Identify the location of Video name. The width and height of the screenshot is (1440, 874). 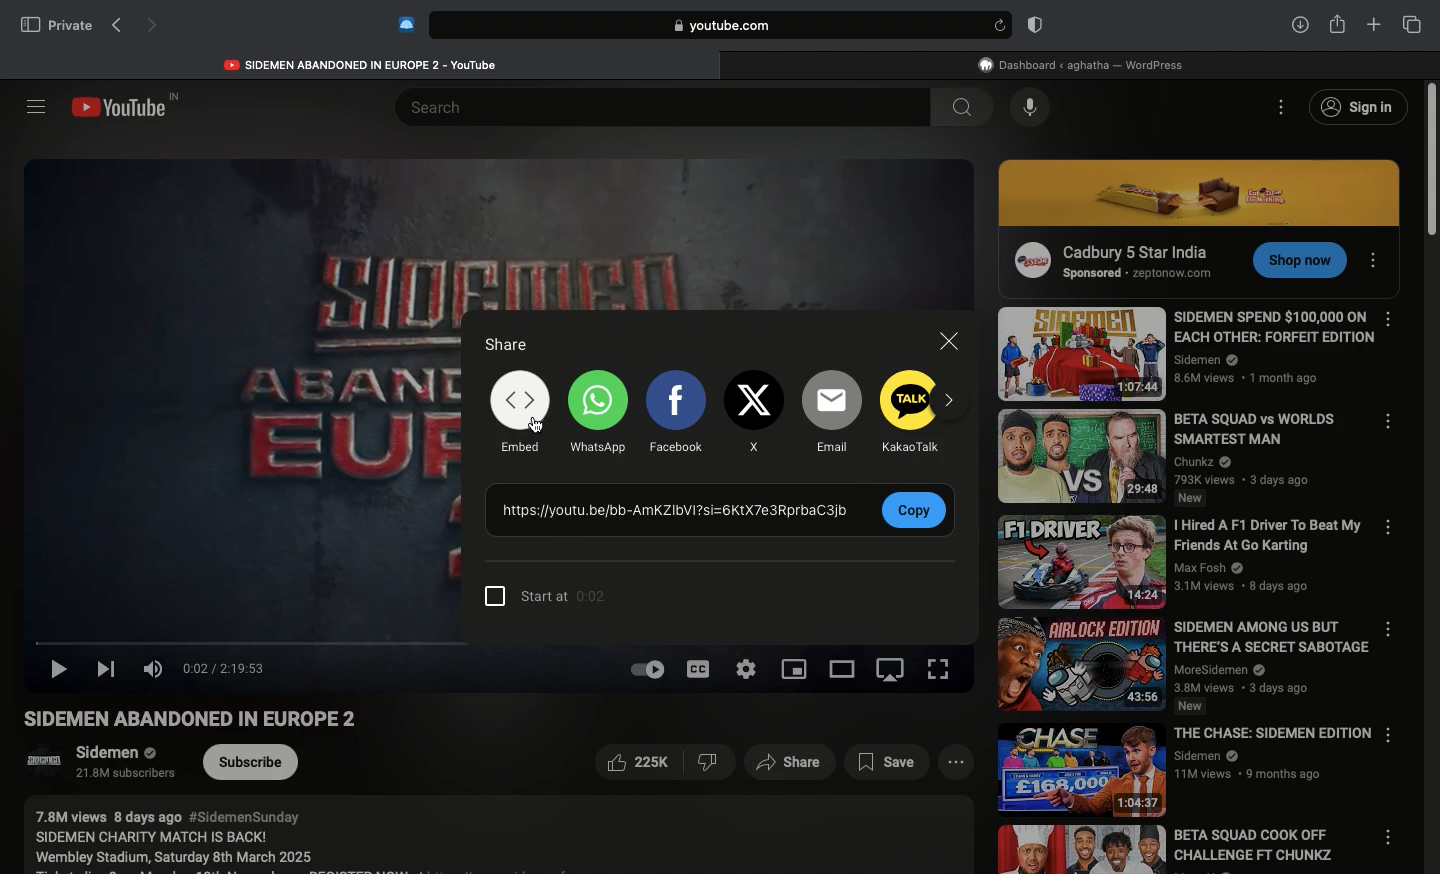
(1187, 766).